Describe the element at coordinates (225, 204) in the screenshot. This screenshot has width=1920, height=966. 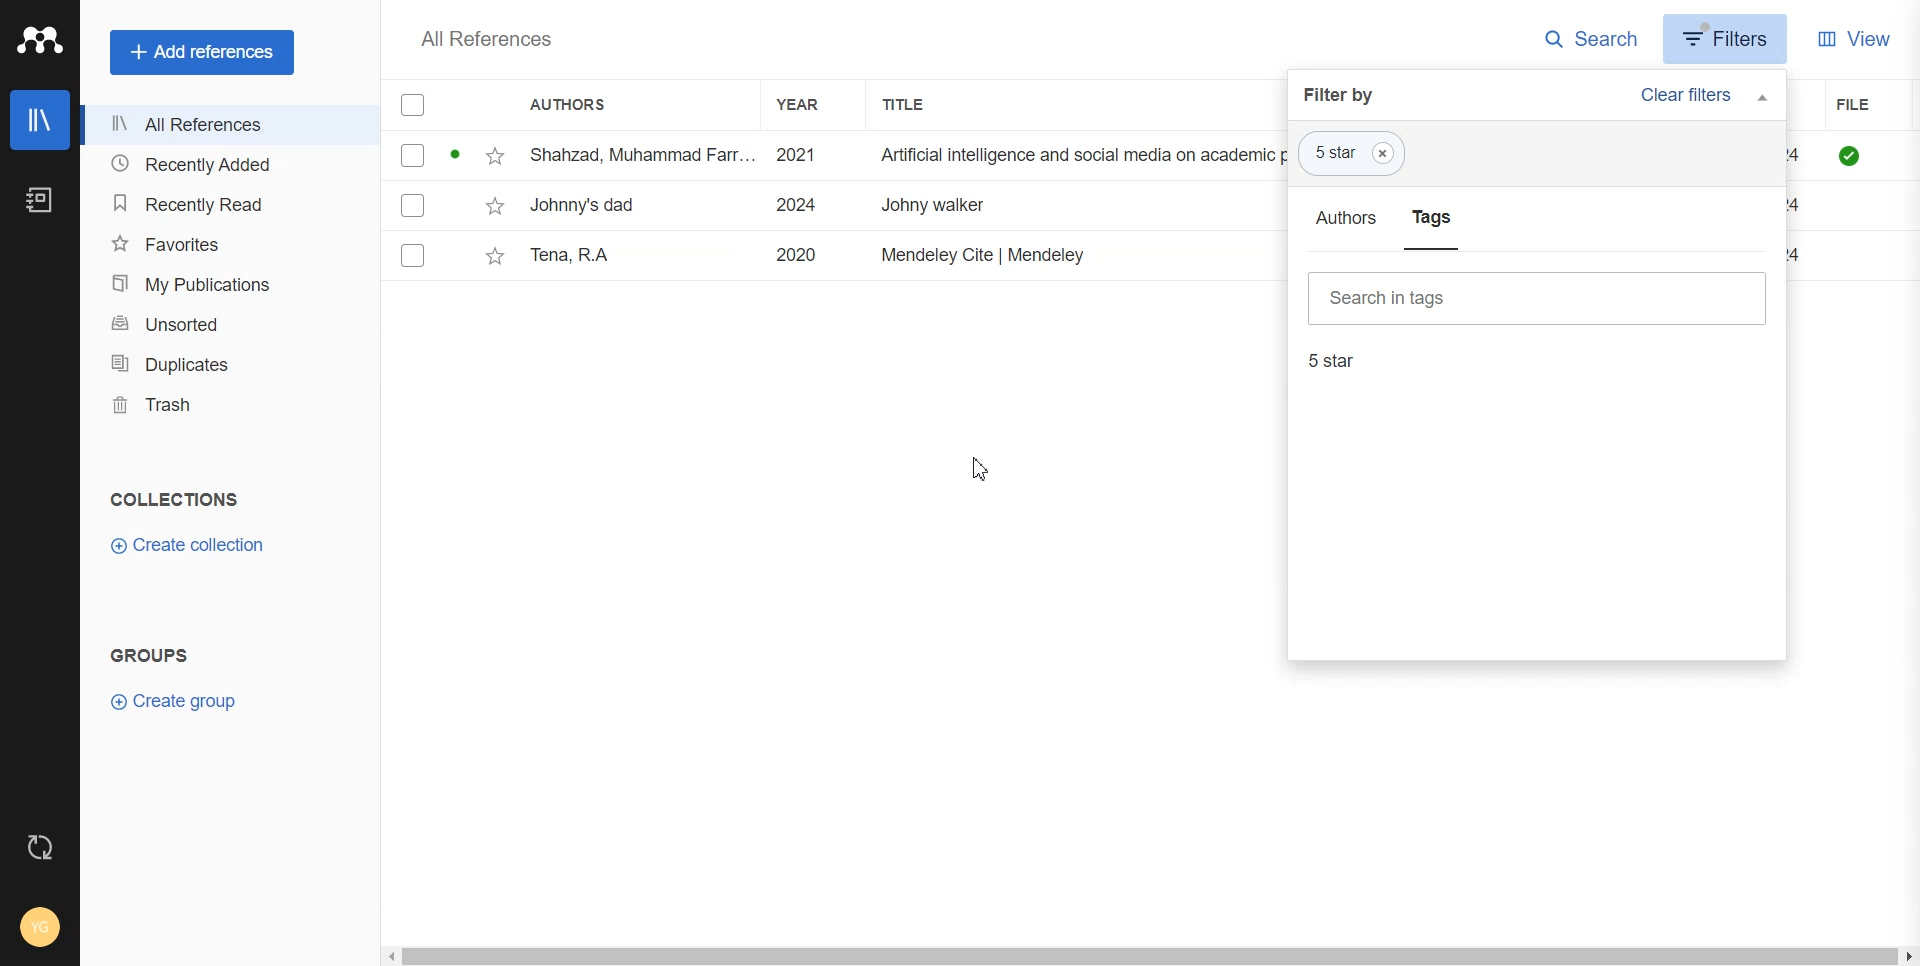
I see `Recently Read` at that location.